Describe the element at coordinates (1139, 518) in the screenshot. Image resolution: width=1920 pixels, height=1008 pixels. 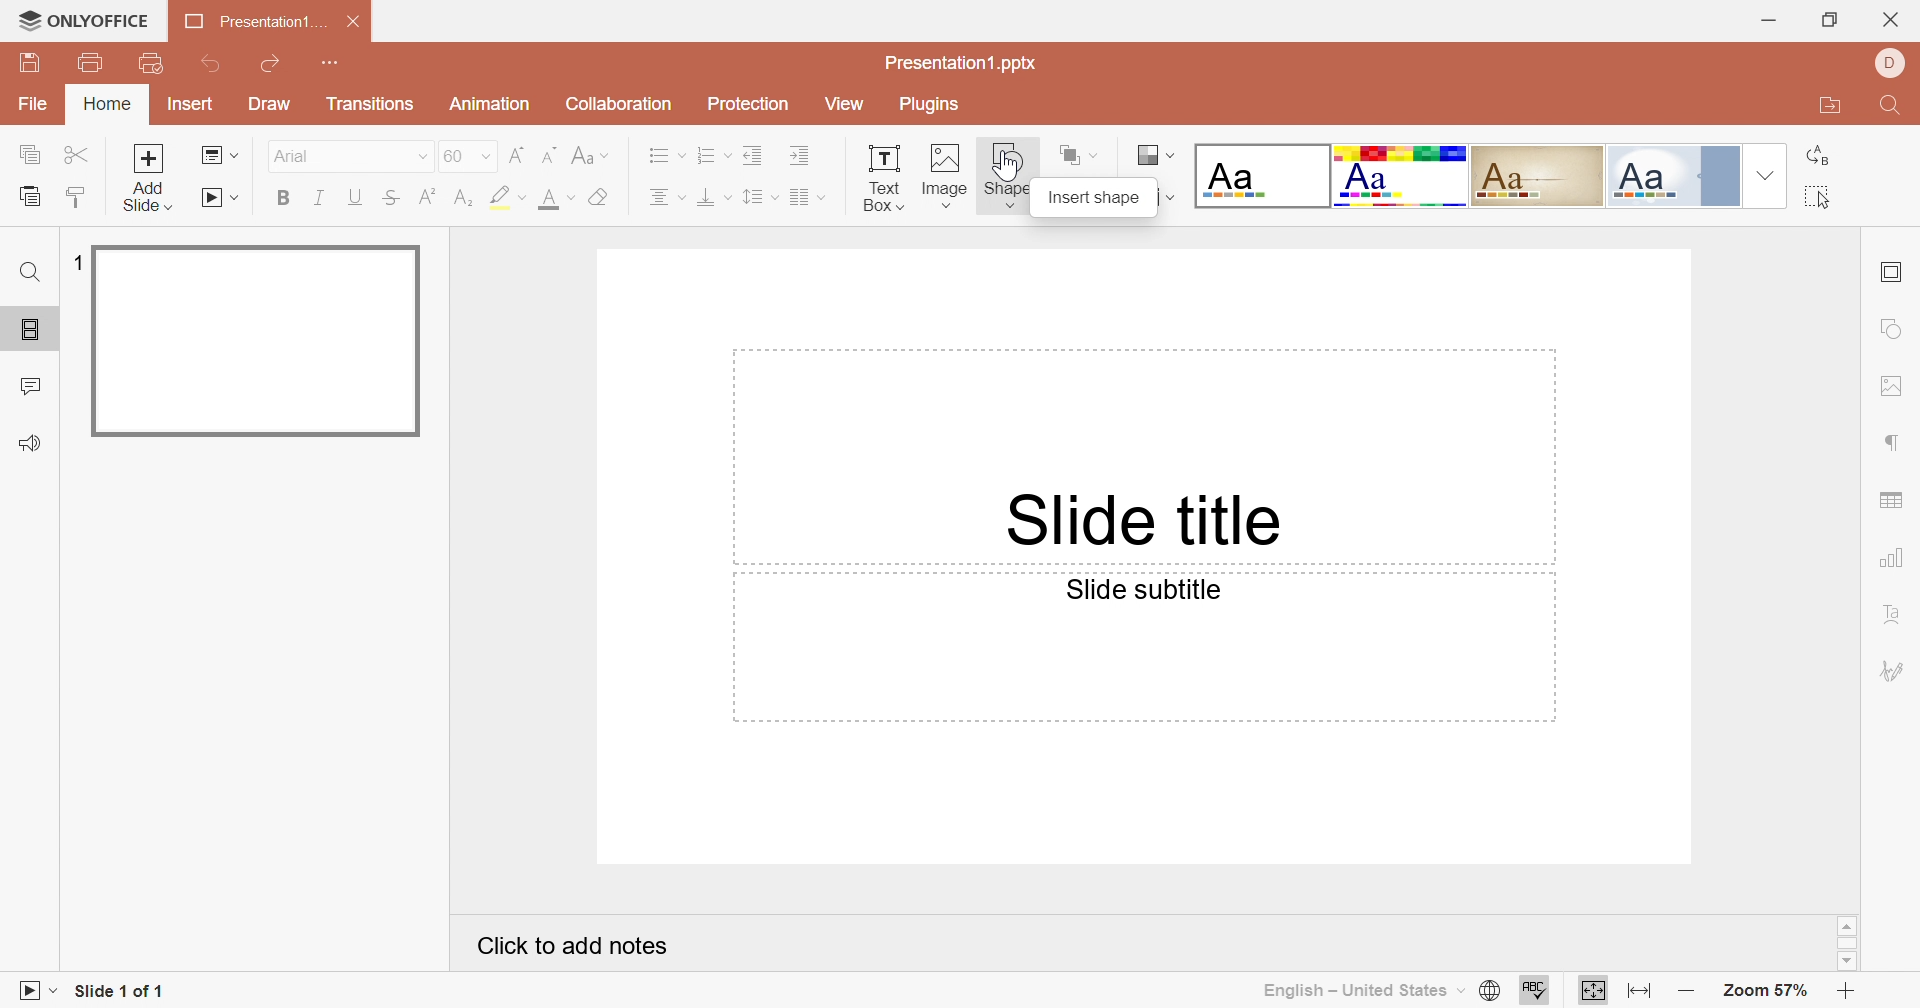
I see `Slide title` at that location.